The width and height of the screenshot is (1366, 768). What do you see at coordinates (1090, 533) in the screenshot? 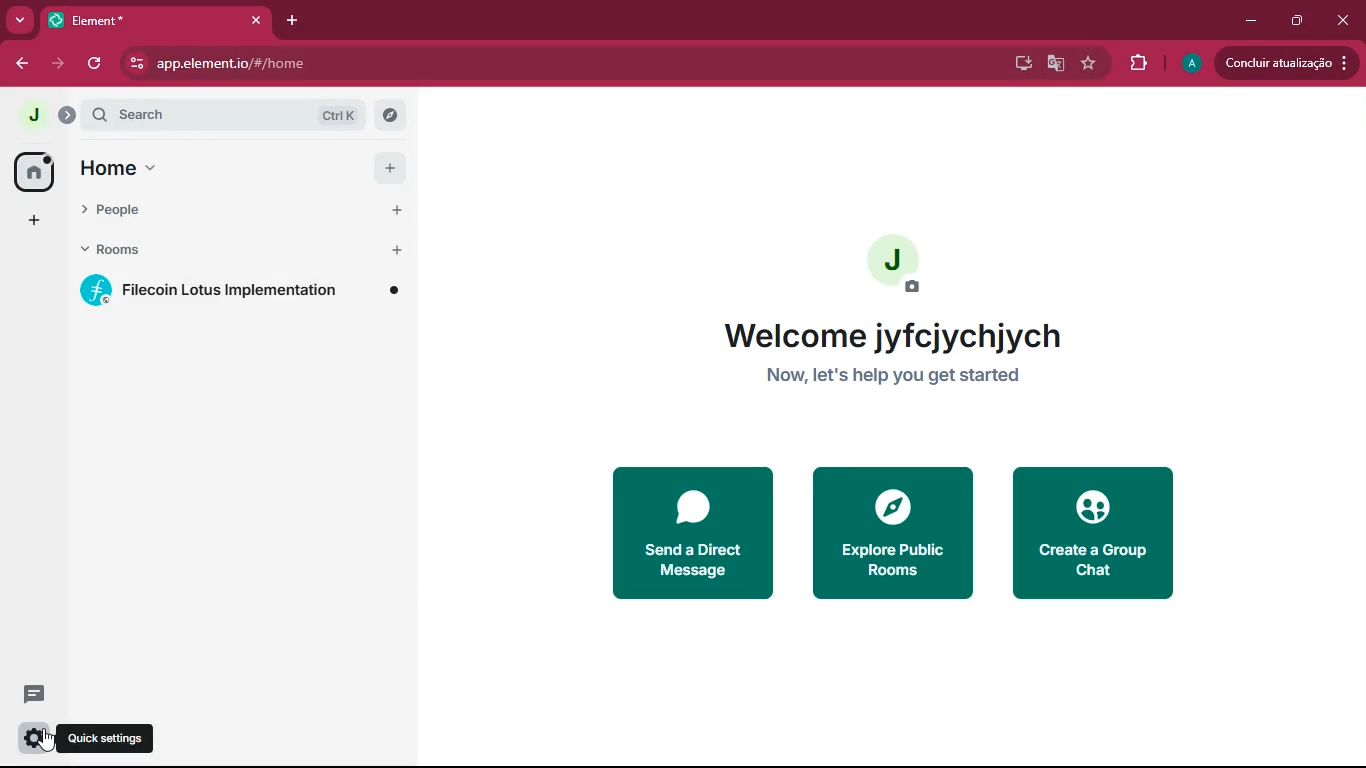
I see `create` at bounding box center [1090, 533].